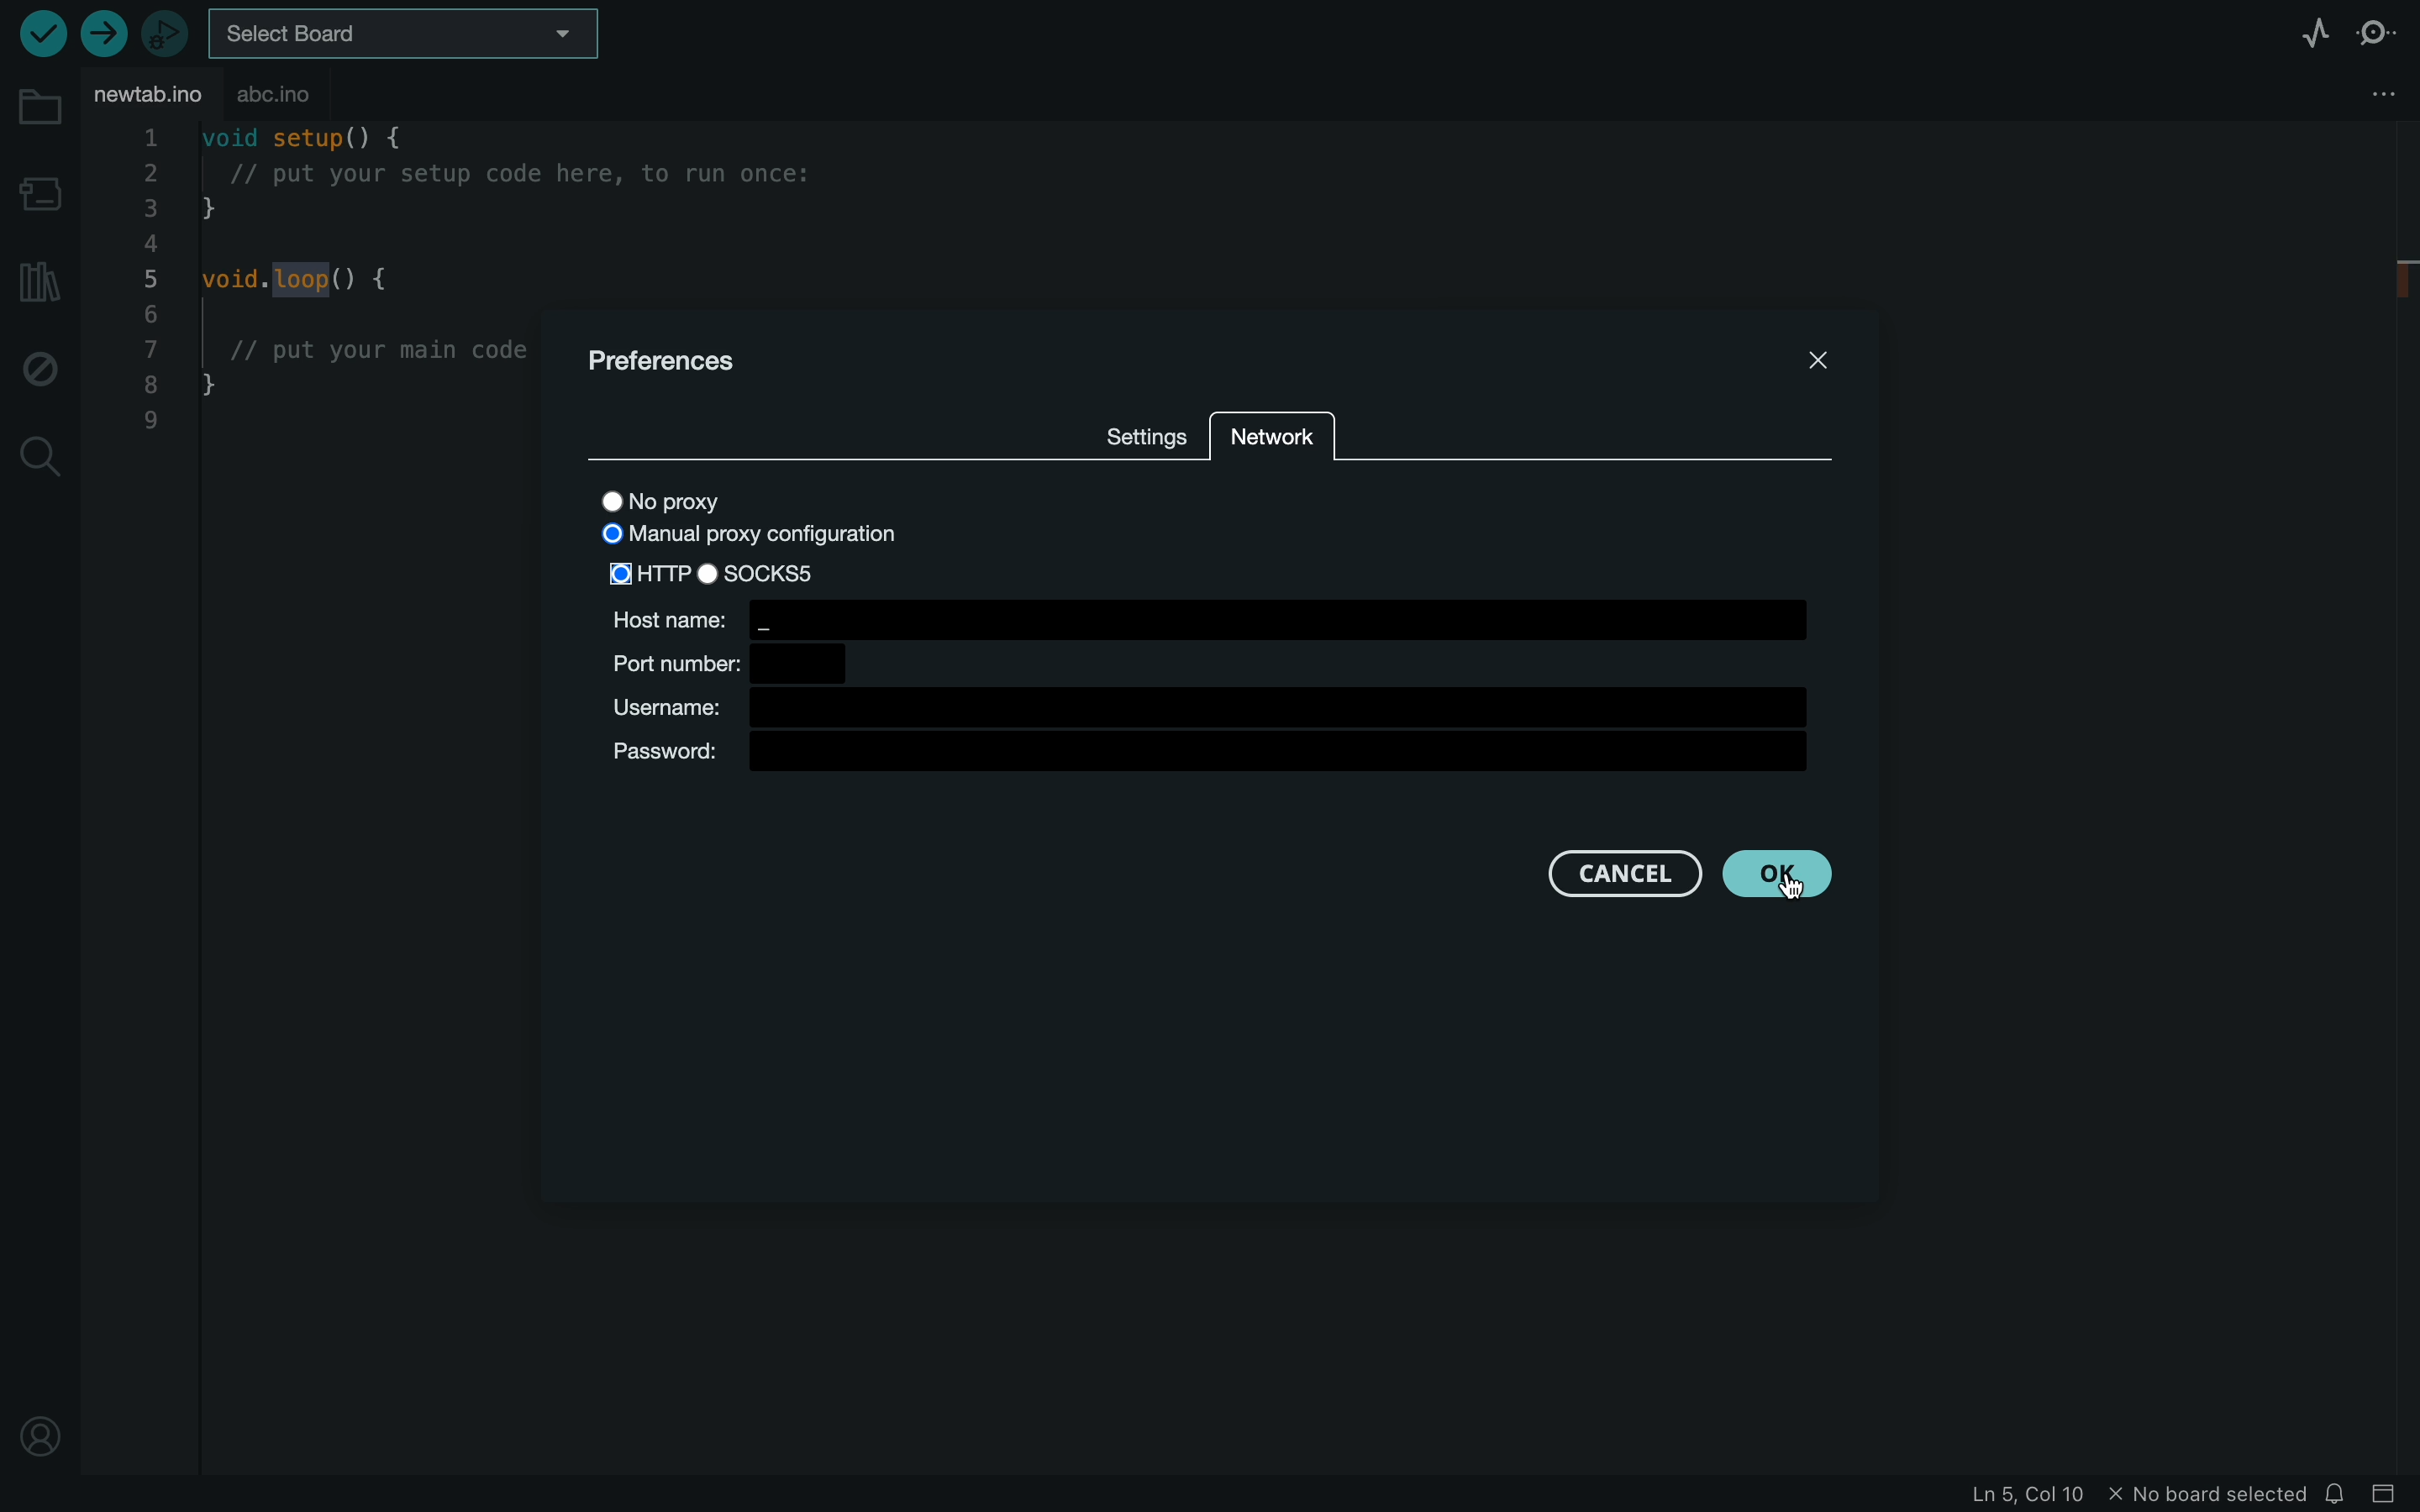 This screenshot has height=1512, width=2420. I want to click on file information, so click(2038, 1494).